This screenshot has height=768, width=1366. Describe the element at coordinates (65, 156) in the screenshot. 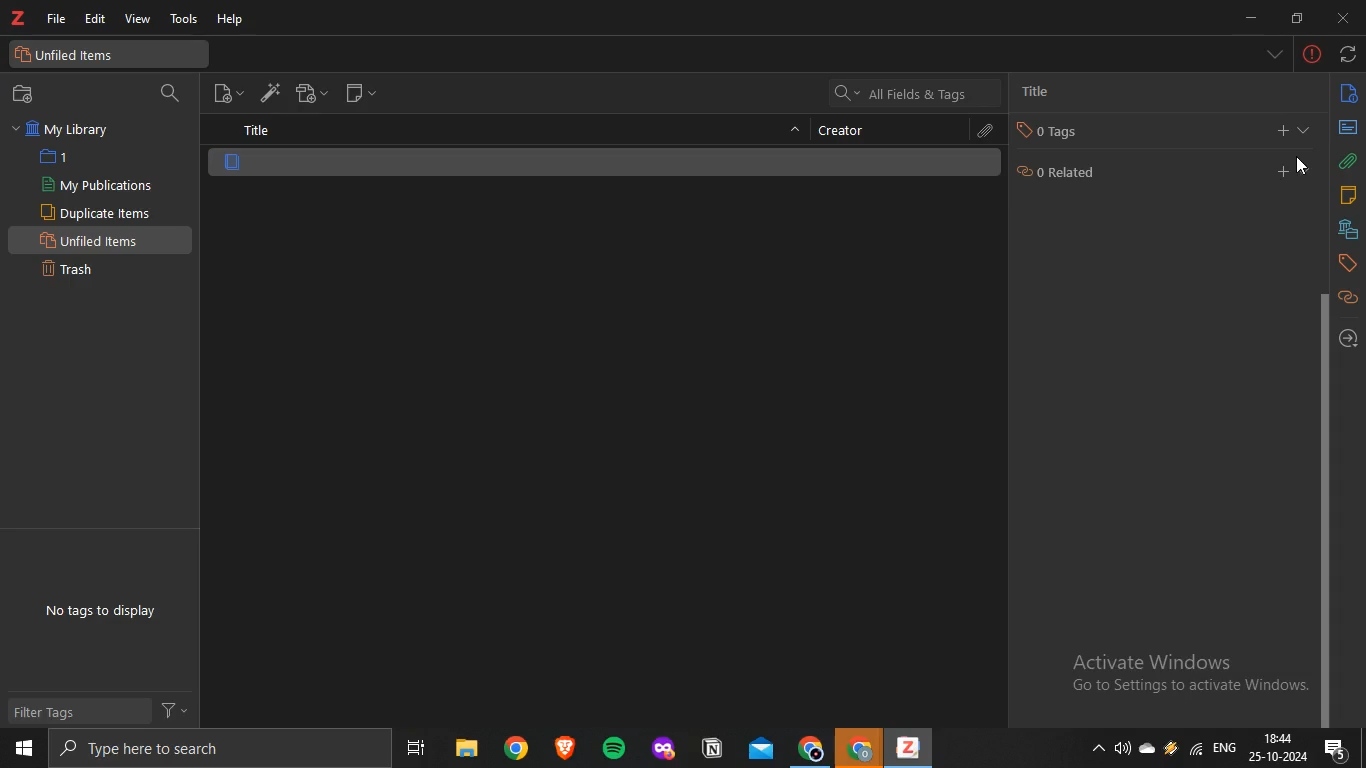

I see `1` at that location.